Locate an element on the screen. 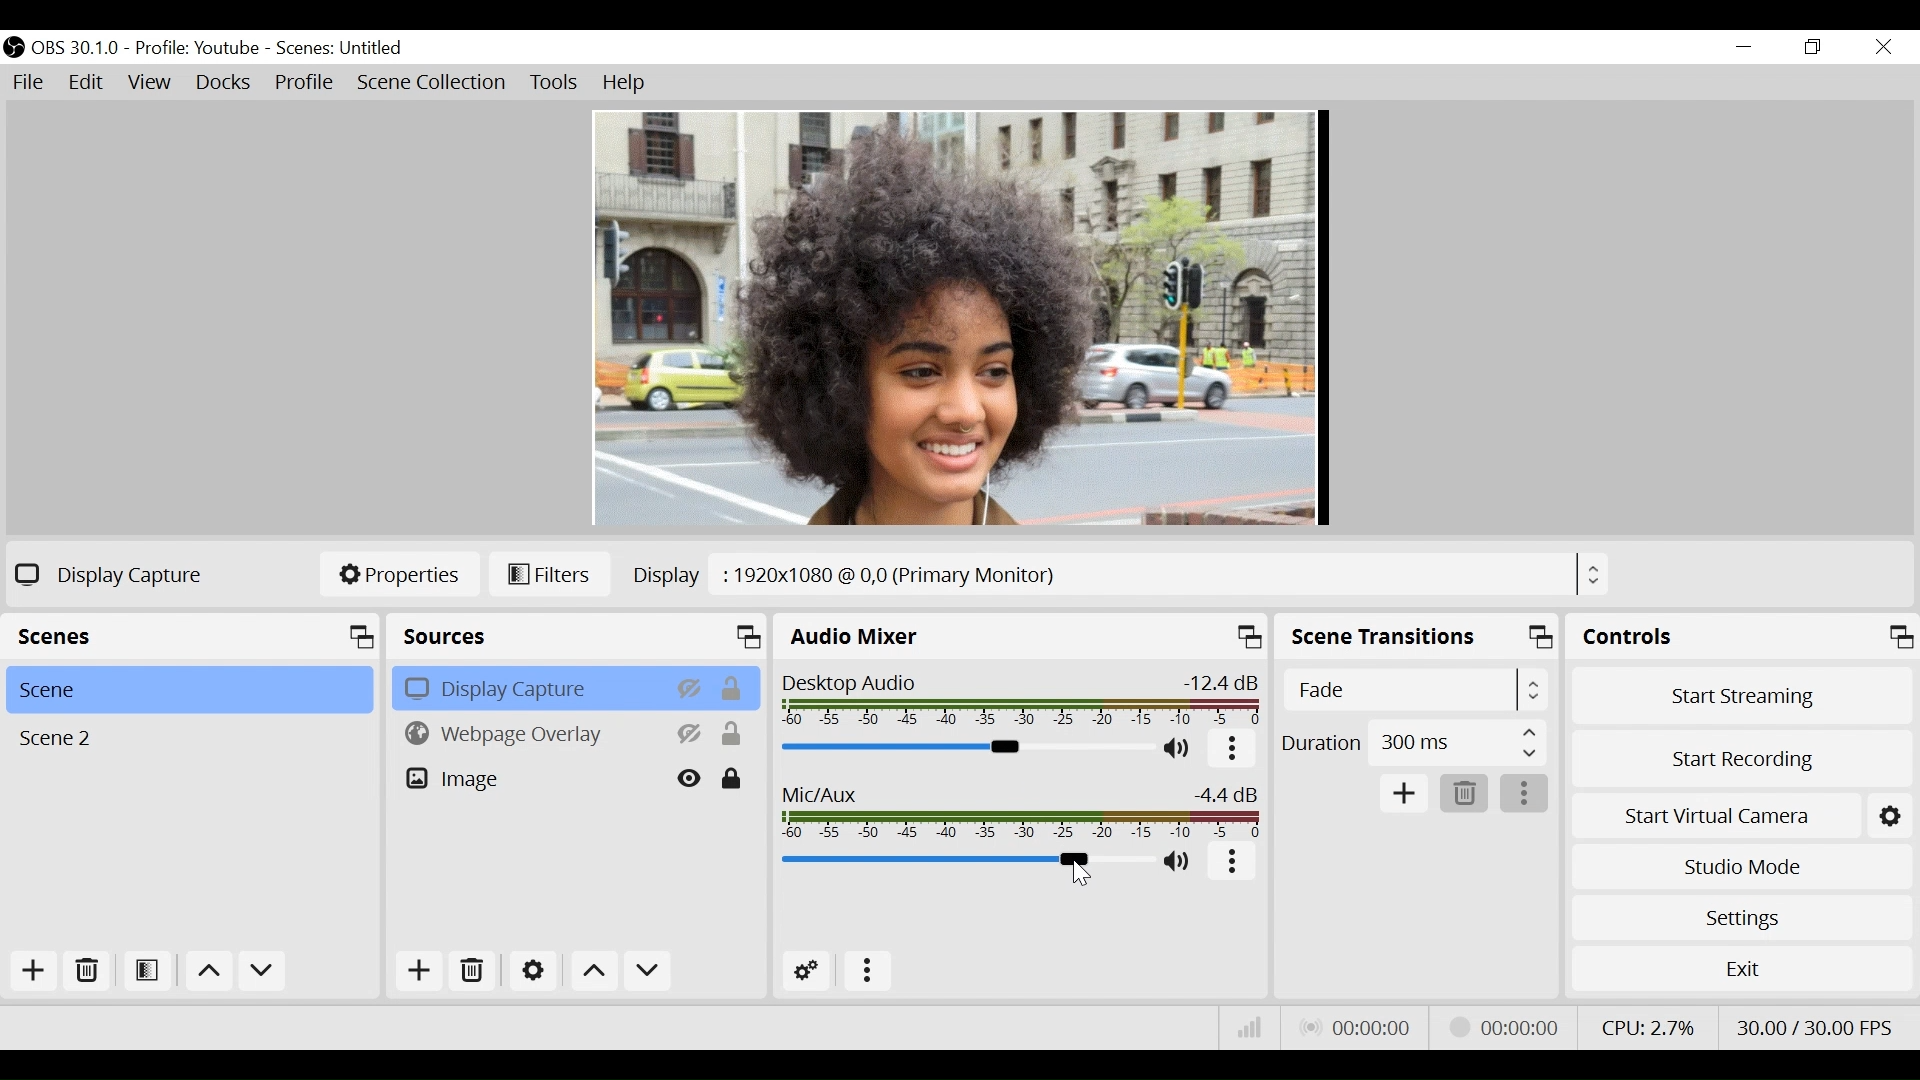 Image resolution: width=1920 pixels, height=1080 pixels. Frame Rate Second is located at coordinates (1819, 1027).